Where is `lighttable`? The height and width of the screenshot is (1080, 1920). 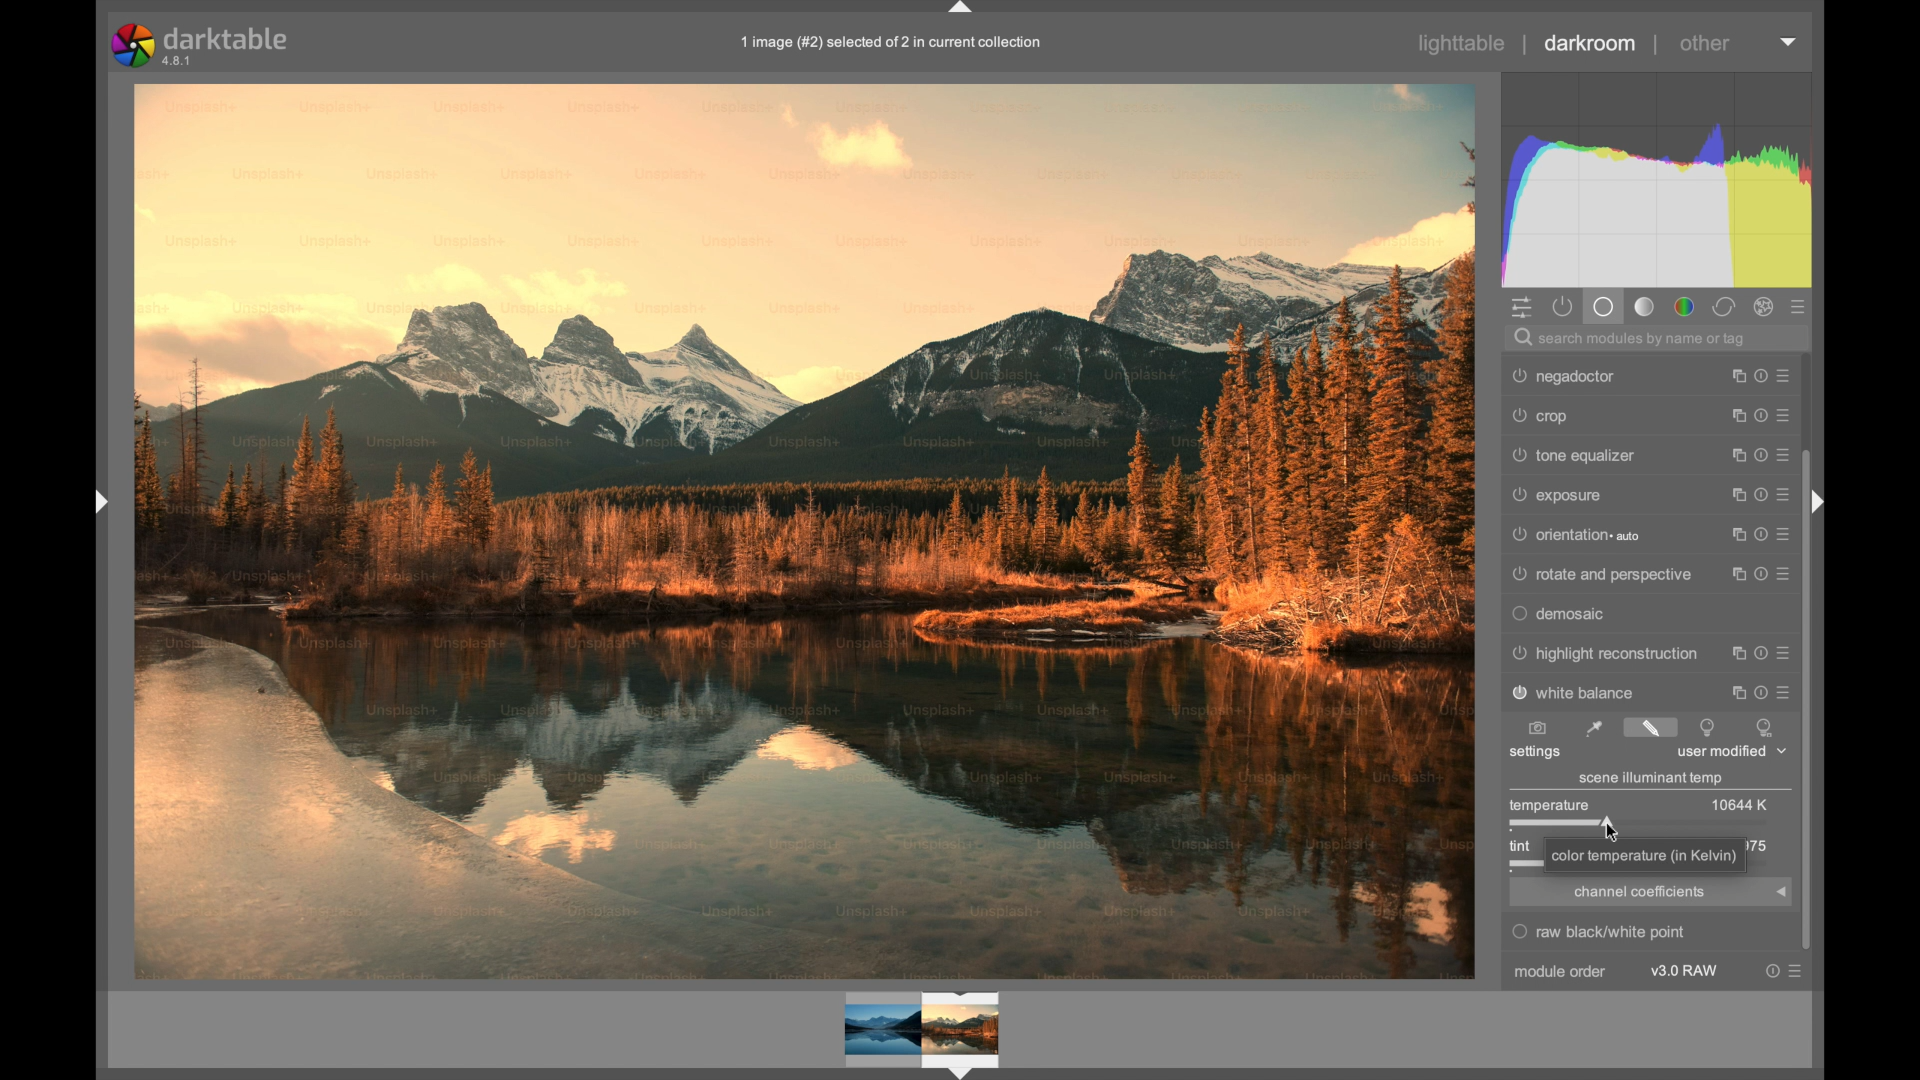 lighttable is located at coordinates (1463, 43).